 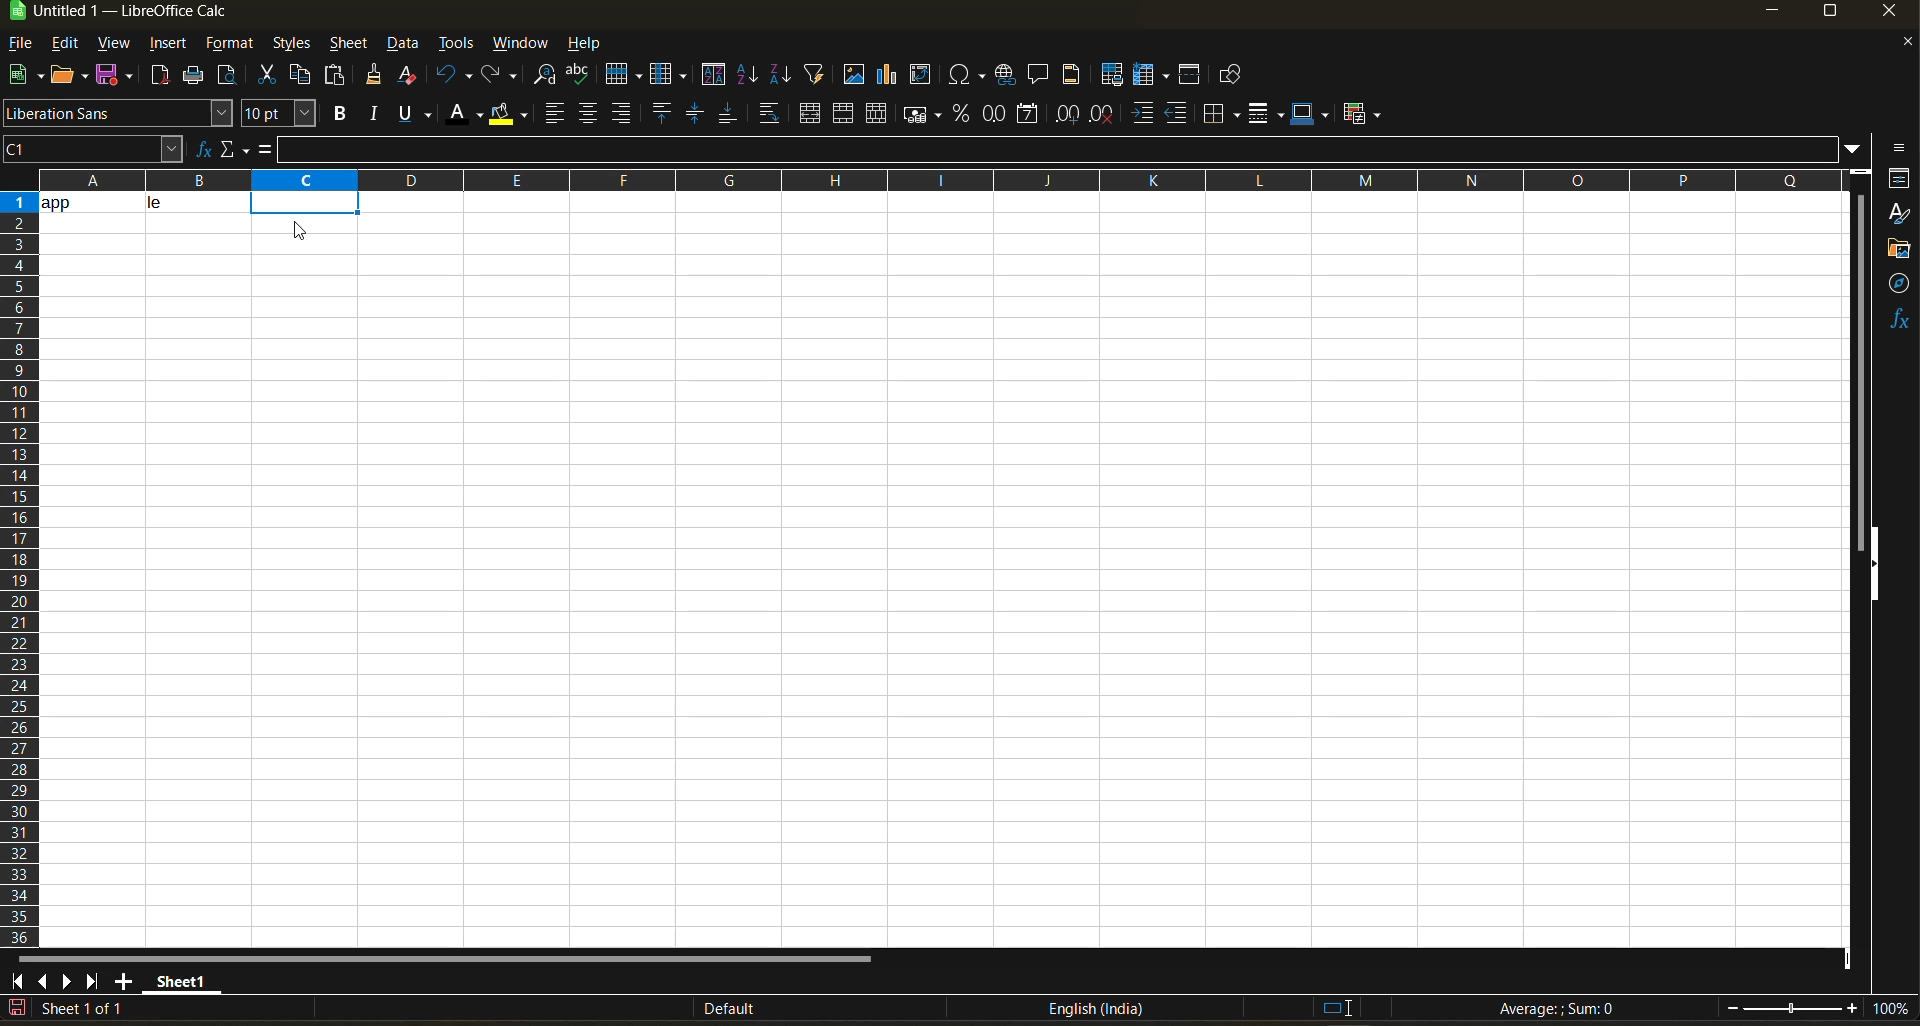 What do you see at coordinates (1145, 114) in the screenshot?
I see `increase indent` at bounding box center [1145, 114].